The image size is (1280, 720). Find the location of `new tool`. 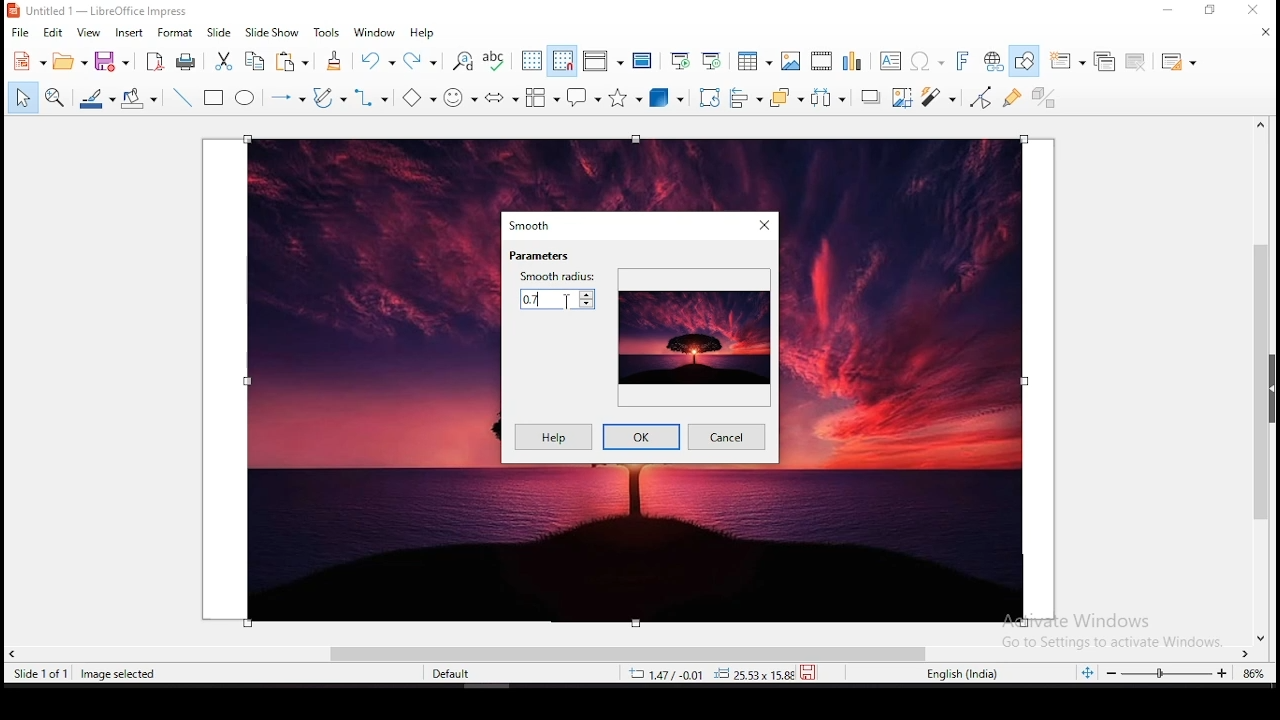

new tool is located at coordinates (28, 64).